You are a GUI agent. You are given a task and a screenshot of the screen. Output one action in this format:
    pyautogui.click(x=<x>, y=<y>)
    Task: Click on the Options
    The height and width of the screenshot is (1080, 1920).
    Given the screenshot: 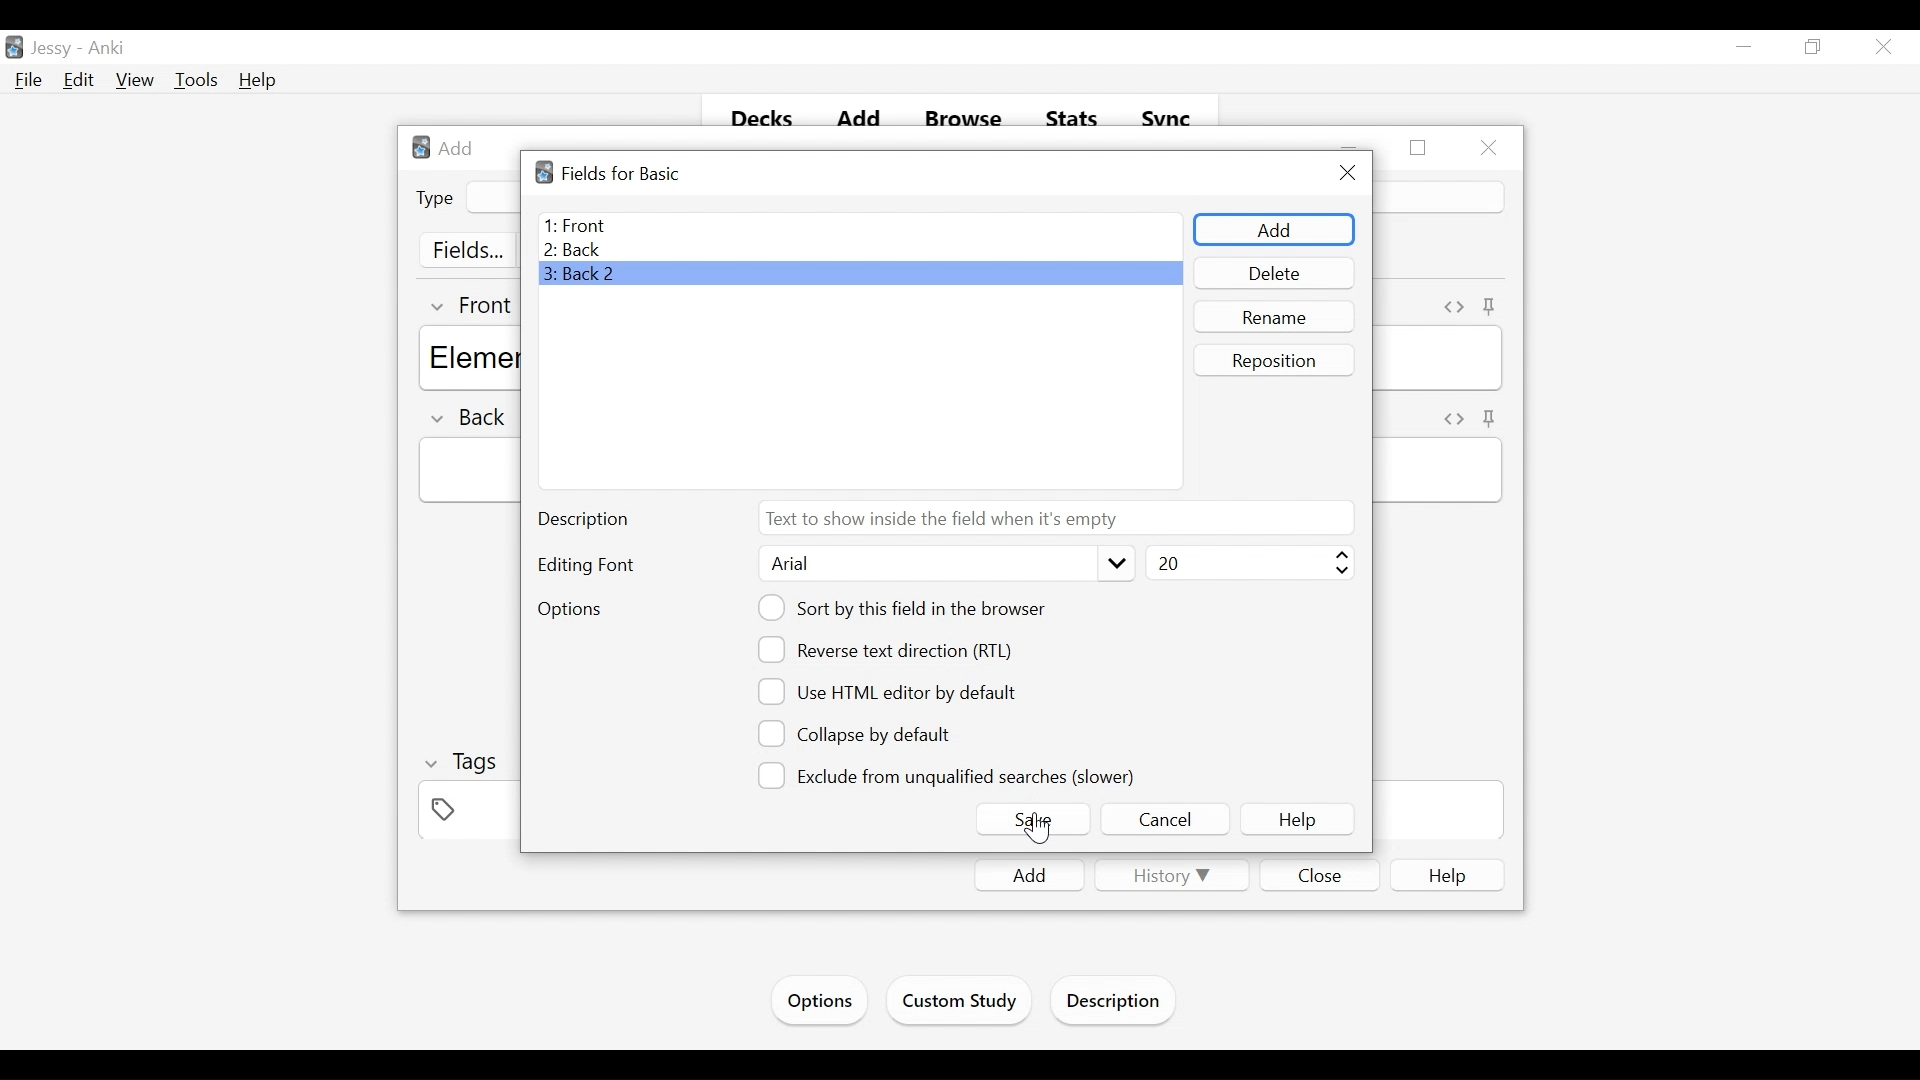 What is the action you would take?
    pyautogui.click(x=577, y=607)
    